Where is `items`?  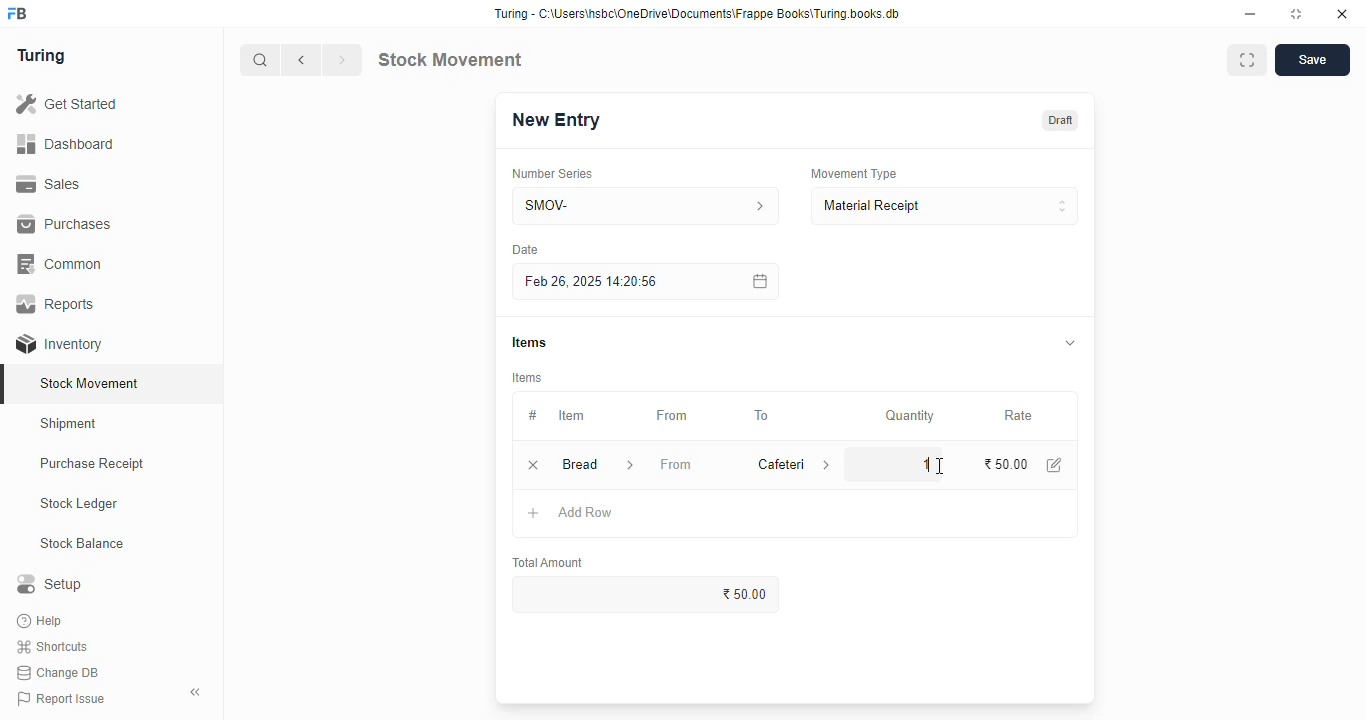
items is located at coordinates (529, 342).